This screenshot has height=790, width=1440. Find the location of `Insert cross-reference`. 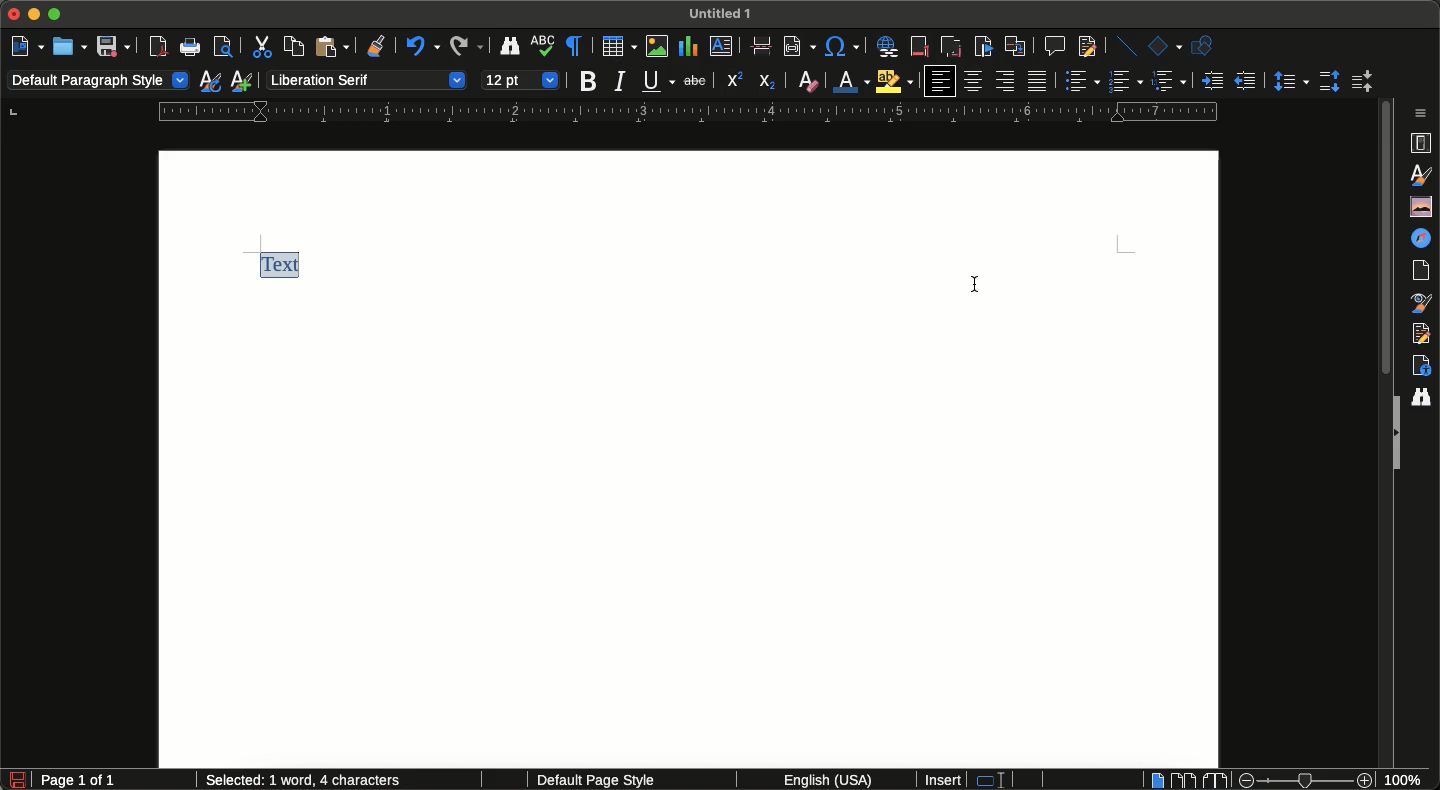

Insert cross-reference is located at coordinates (1014, 46).